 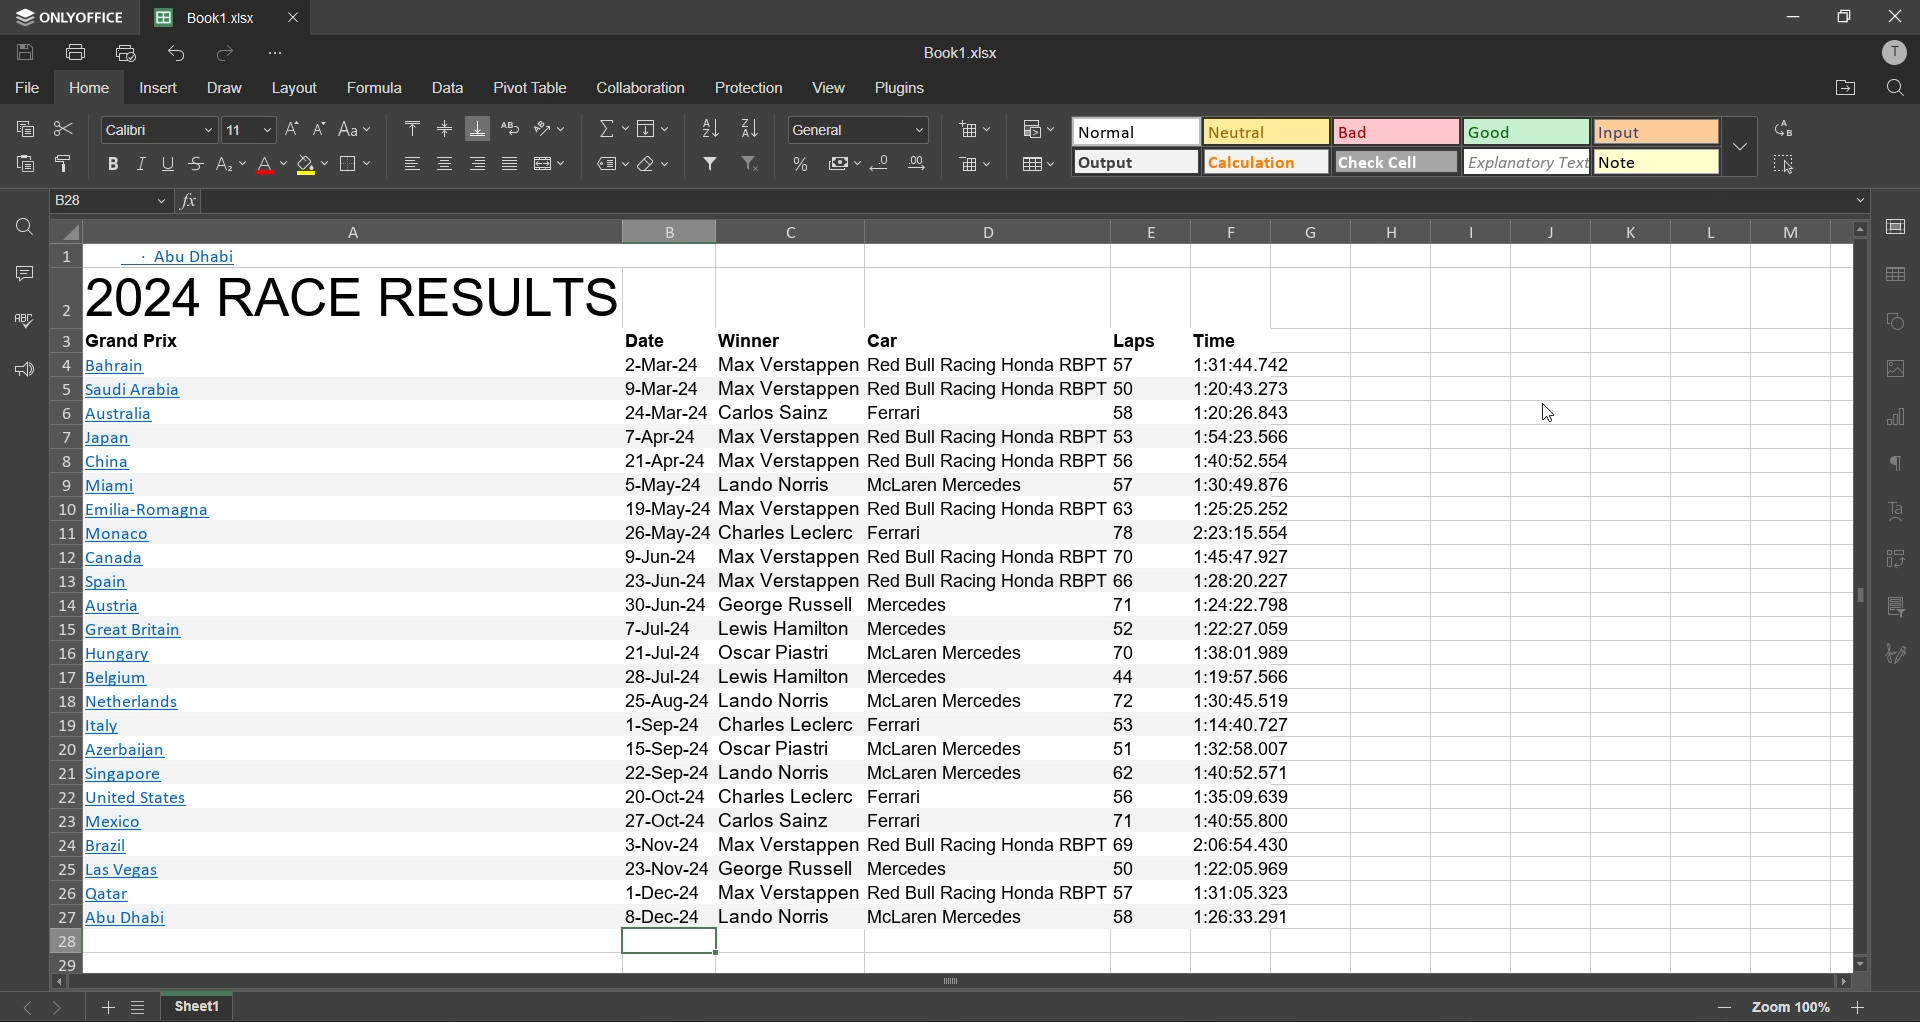 What do you see at coordinates (688, 725) in the screenshot?
I see `Mitaly 1-Sep-24 Charles Leclerc Ferrari 53 1:14:40.727` at bounding box center [688, 725].